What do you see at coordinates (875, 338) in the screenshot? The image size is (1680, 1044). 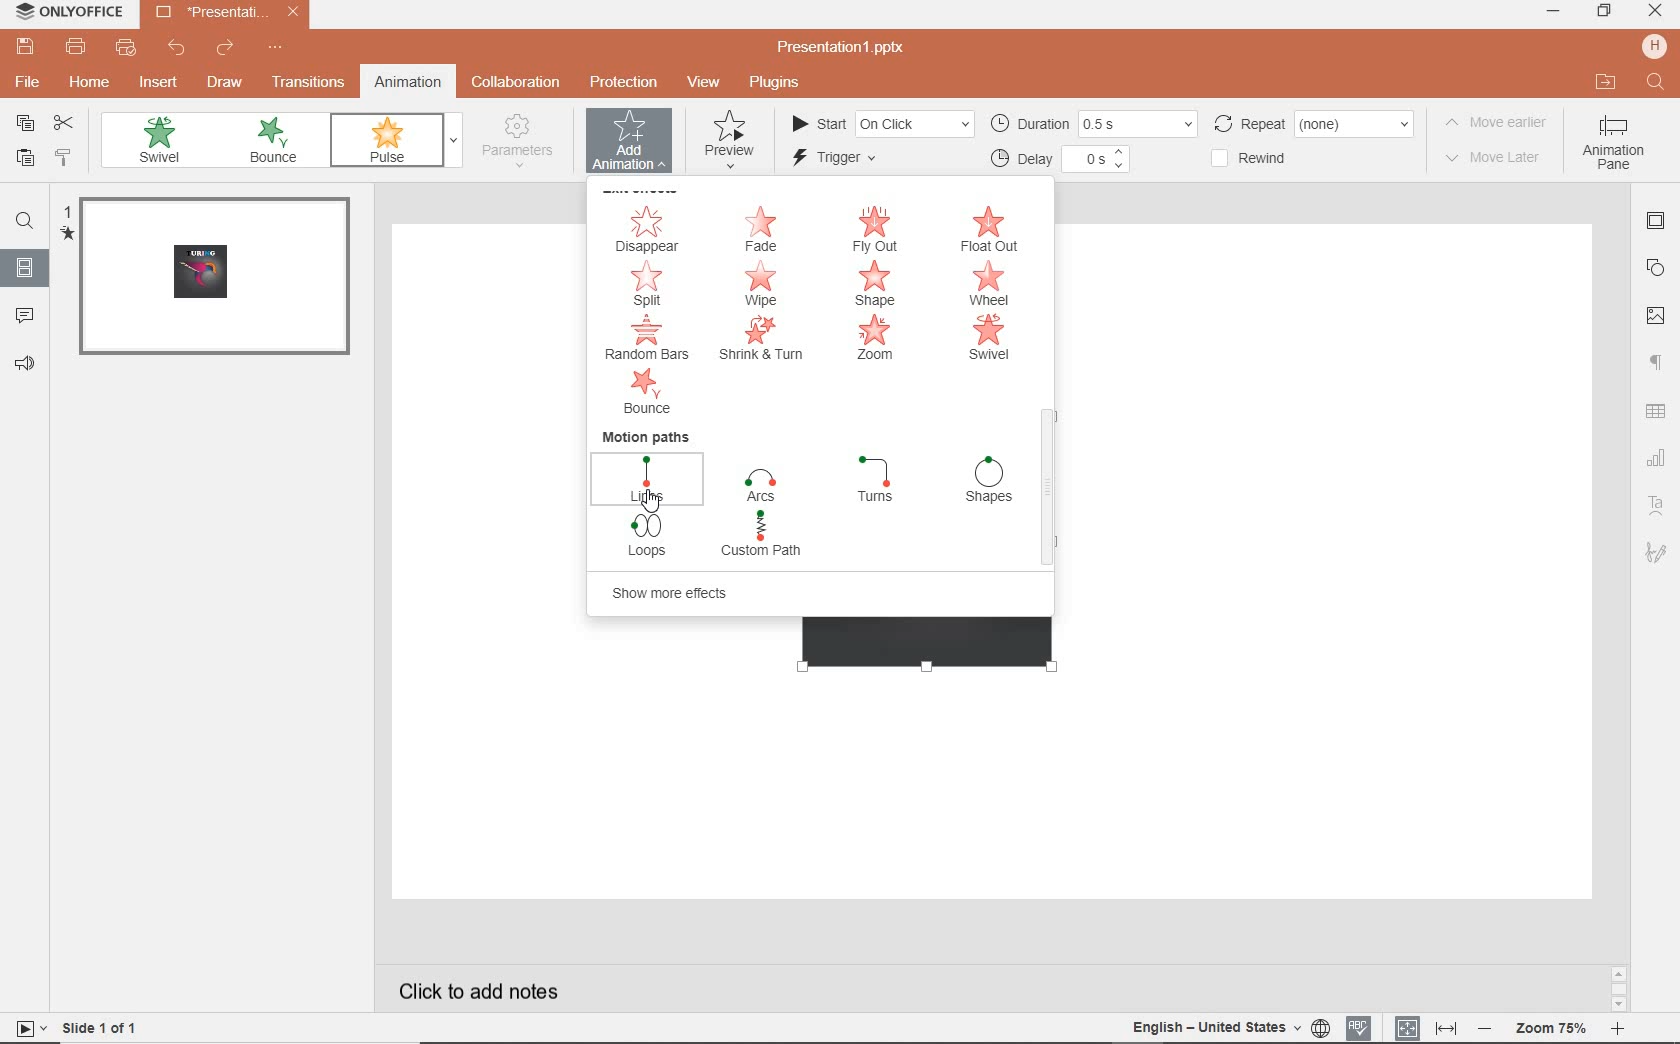 I see `zoom` at bounding box center [875, 338].